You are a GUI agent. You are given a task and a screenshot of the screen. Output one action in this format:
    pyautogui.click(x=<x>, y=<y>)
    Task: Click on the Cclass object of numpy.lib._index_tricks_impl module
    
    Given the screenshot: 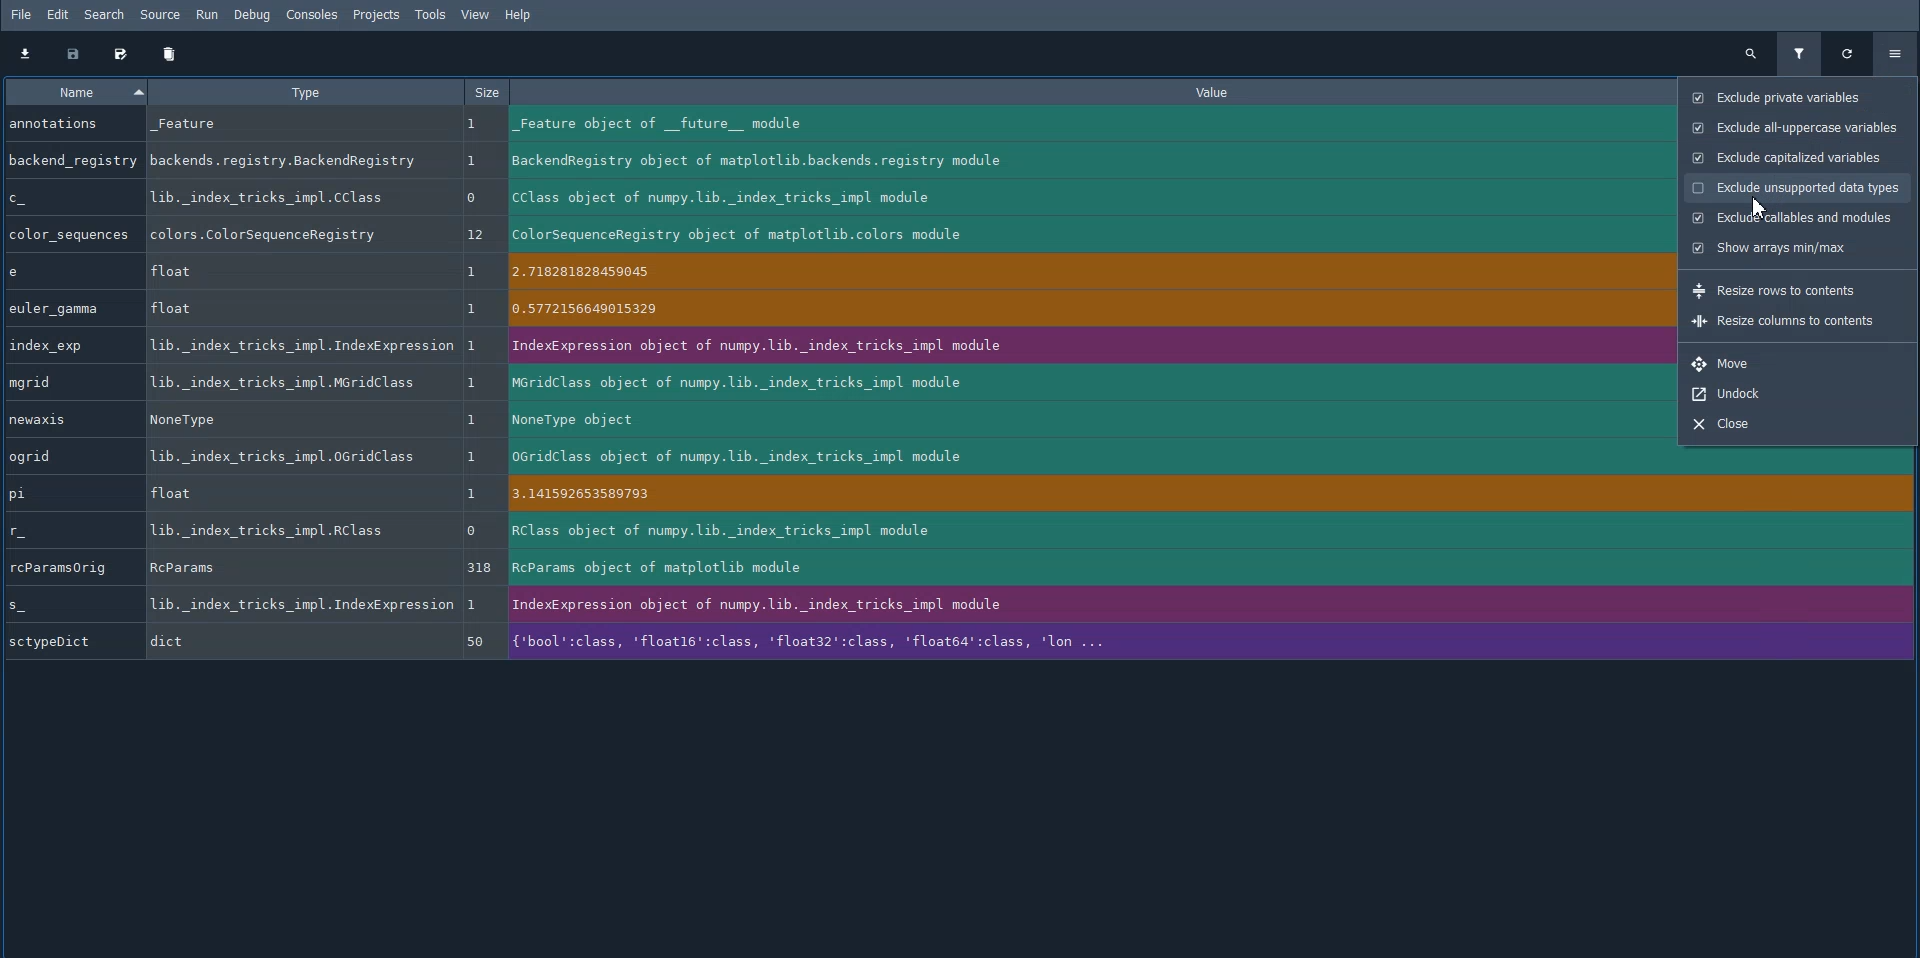 What is the action you would take?
    pyautogui.click(x=1067, y=198)
    